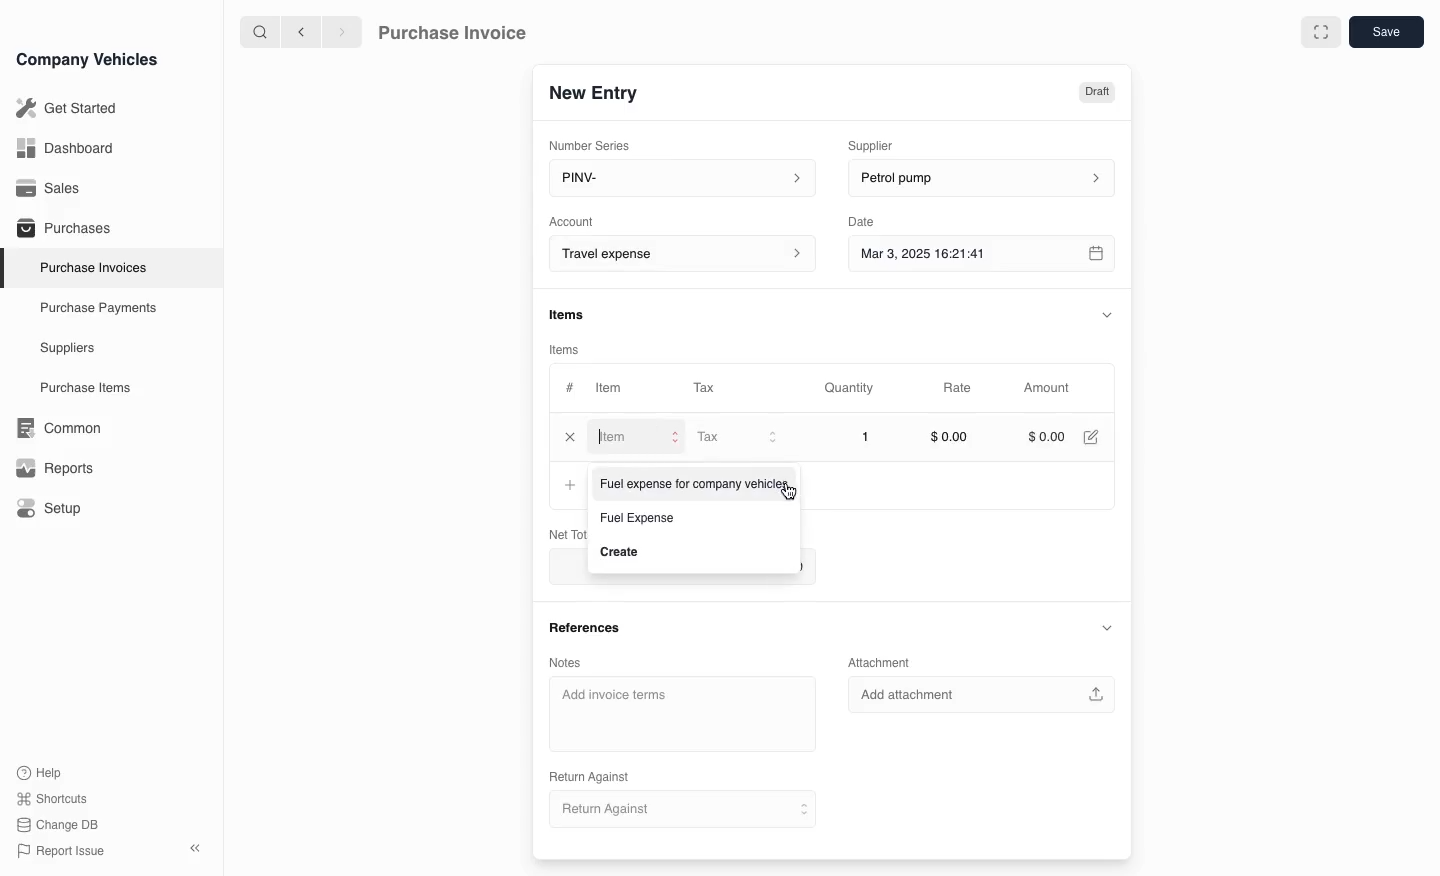 This screenshot has height=876, width=1440. Describe the element at coordinates (66, 349) in the screenshot. I see `Suppliers` at that location.